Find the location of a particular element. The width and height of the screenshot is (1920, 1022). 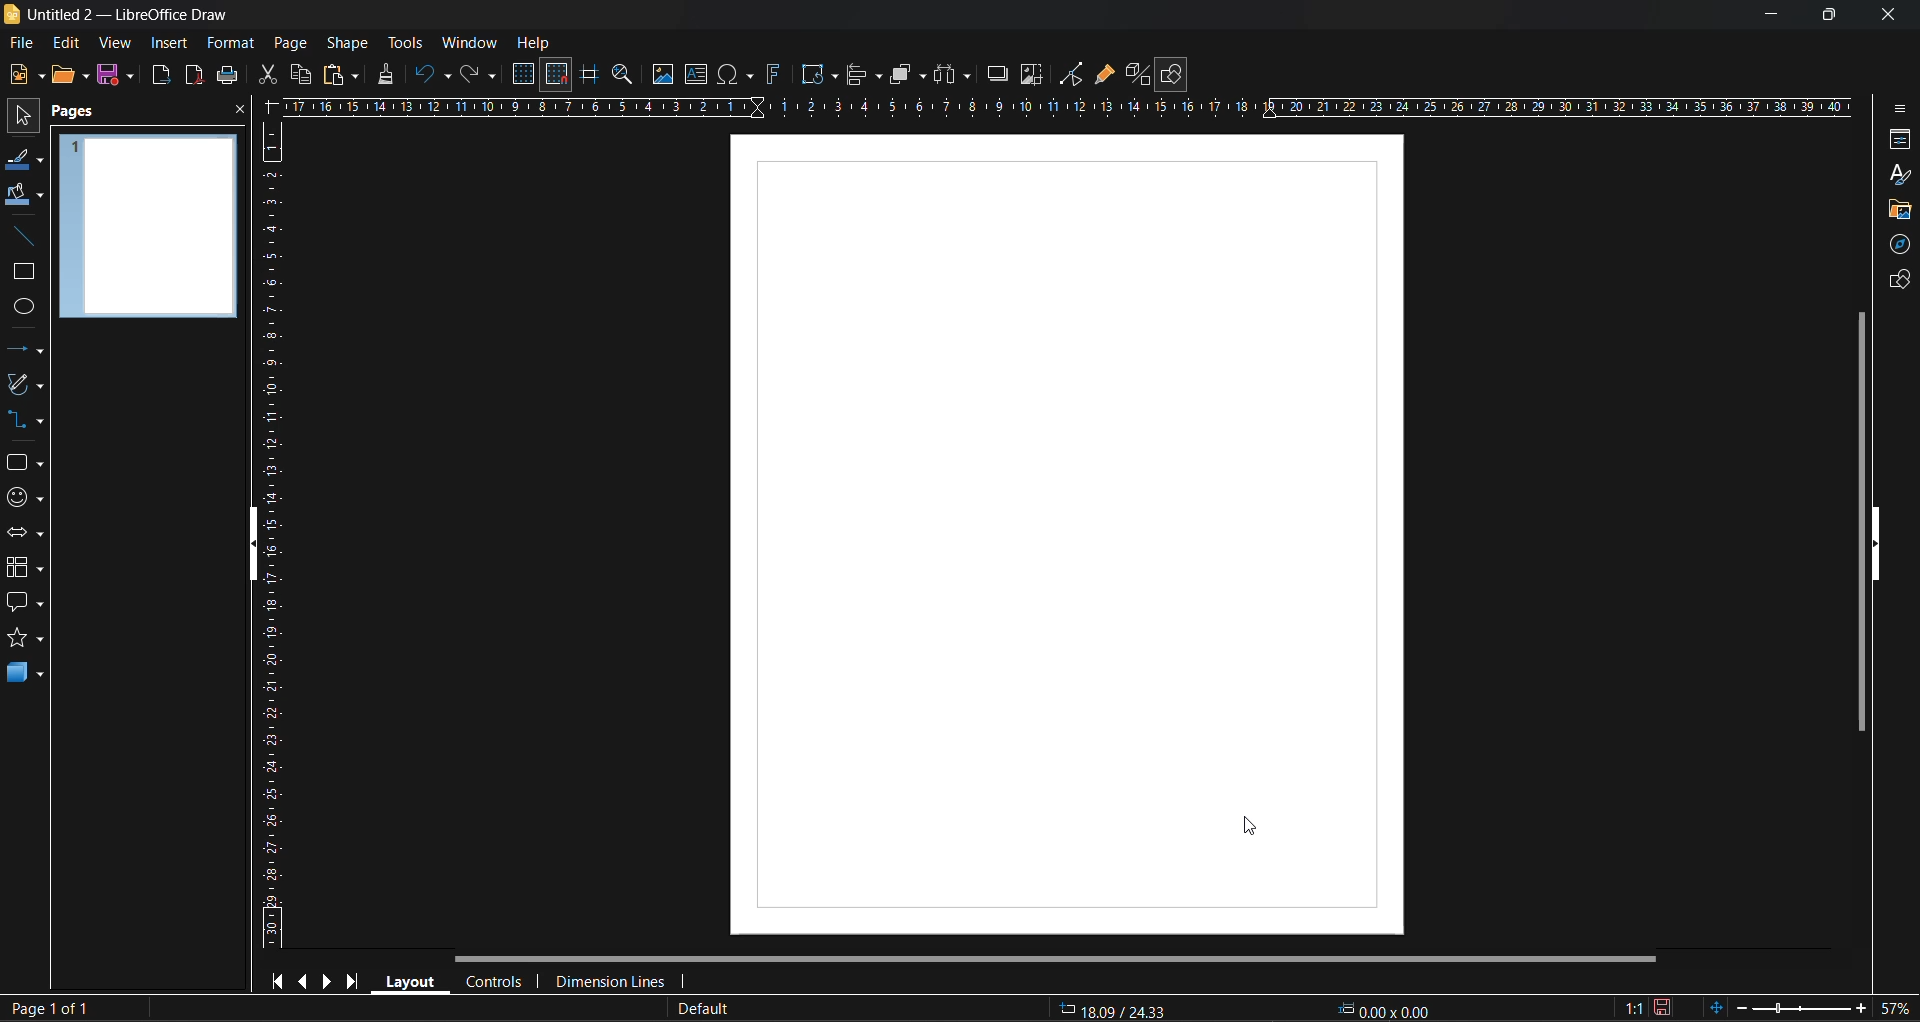

connectors is located at coordinates (29, 420).